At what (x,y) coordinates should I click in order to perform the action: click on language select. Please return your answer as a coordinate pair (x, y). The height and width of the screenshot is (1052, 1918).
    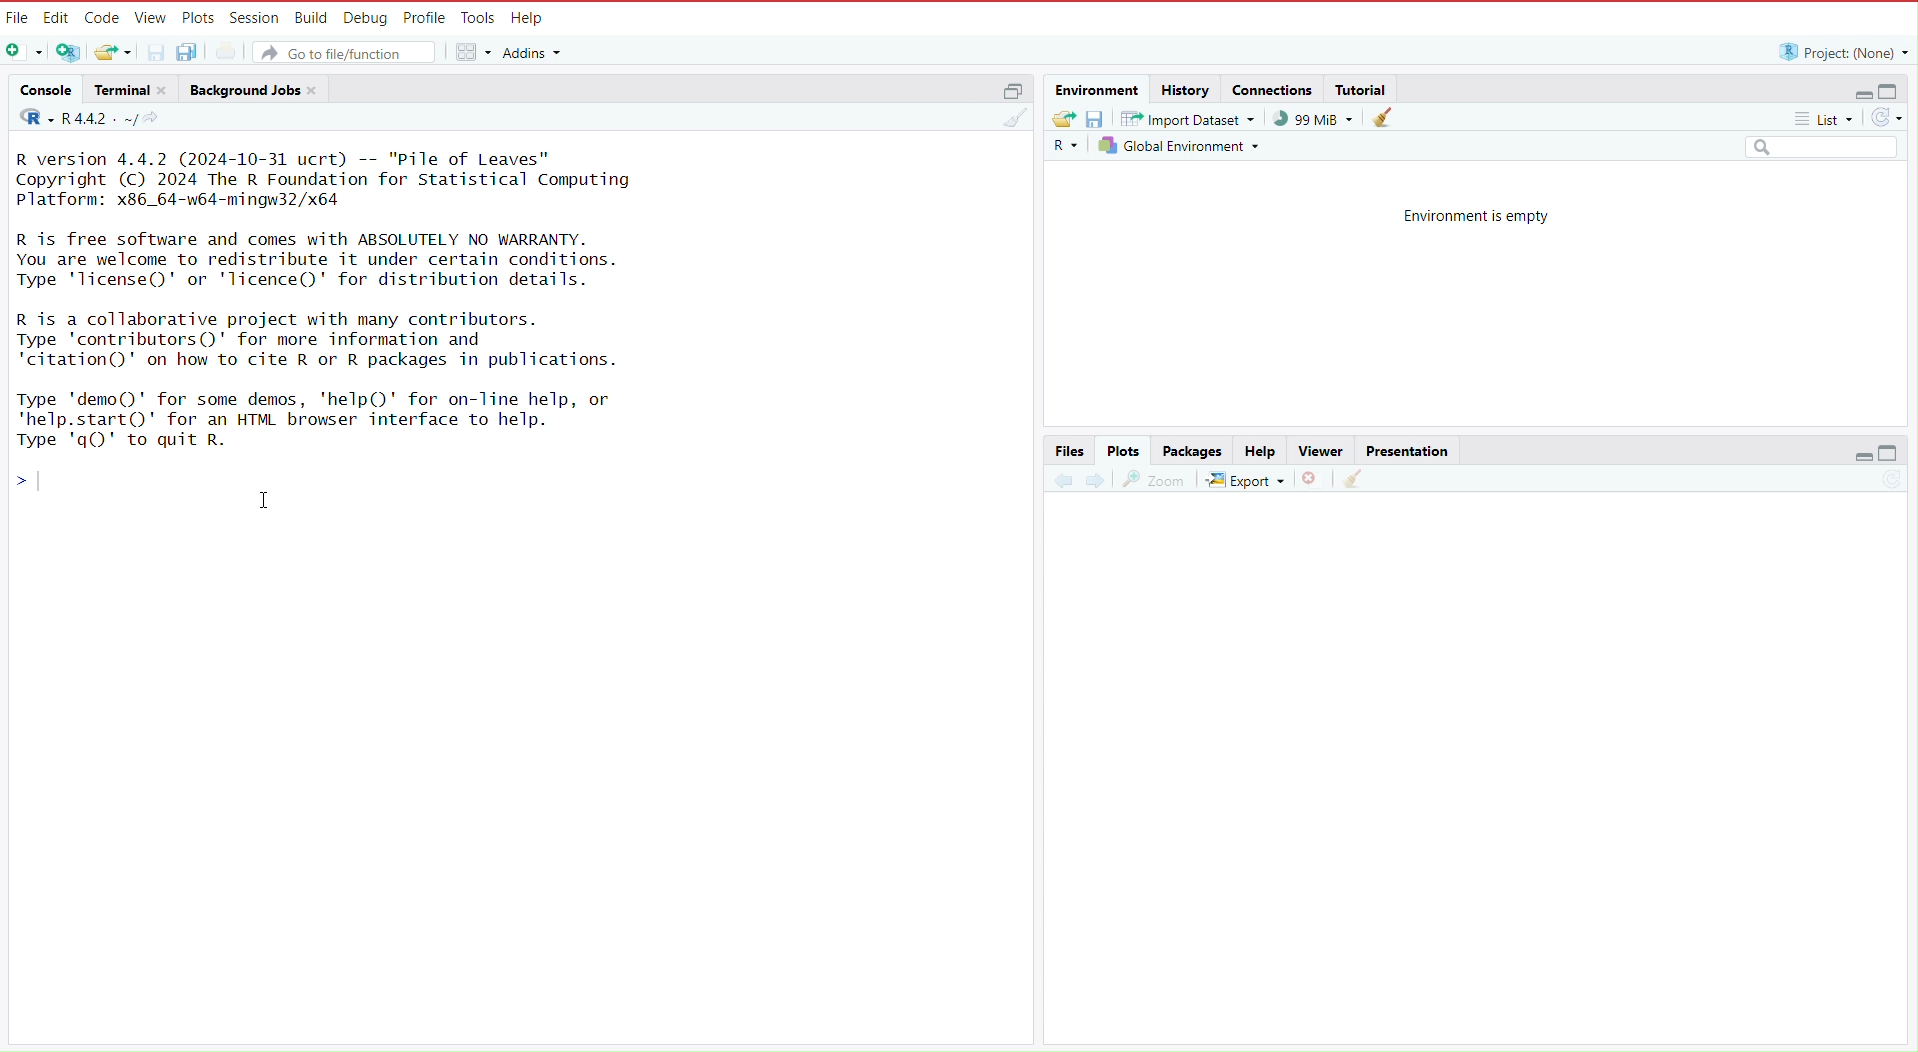
    Looking at the image, I should click on (1064, 149).